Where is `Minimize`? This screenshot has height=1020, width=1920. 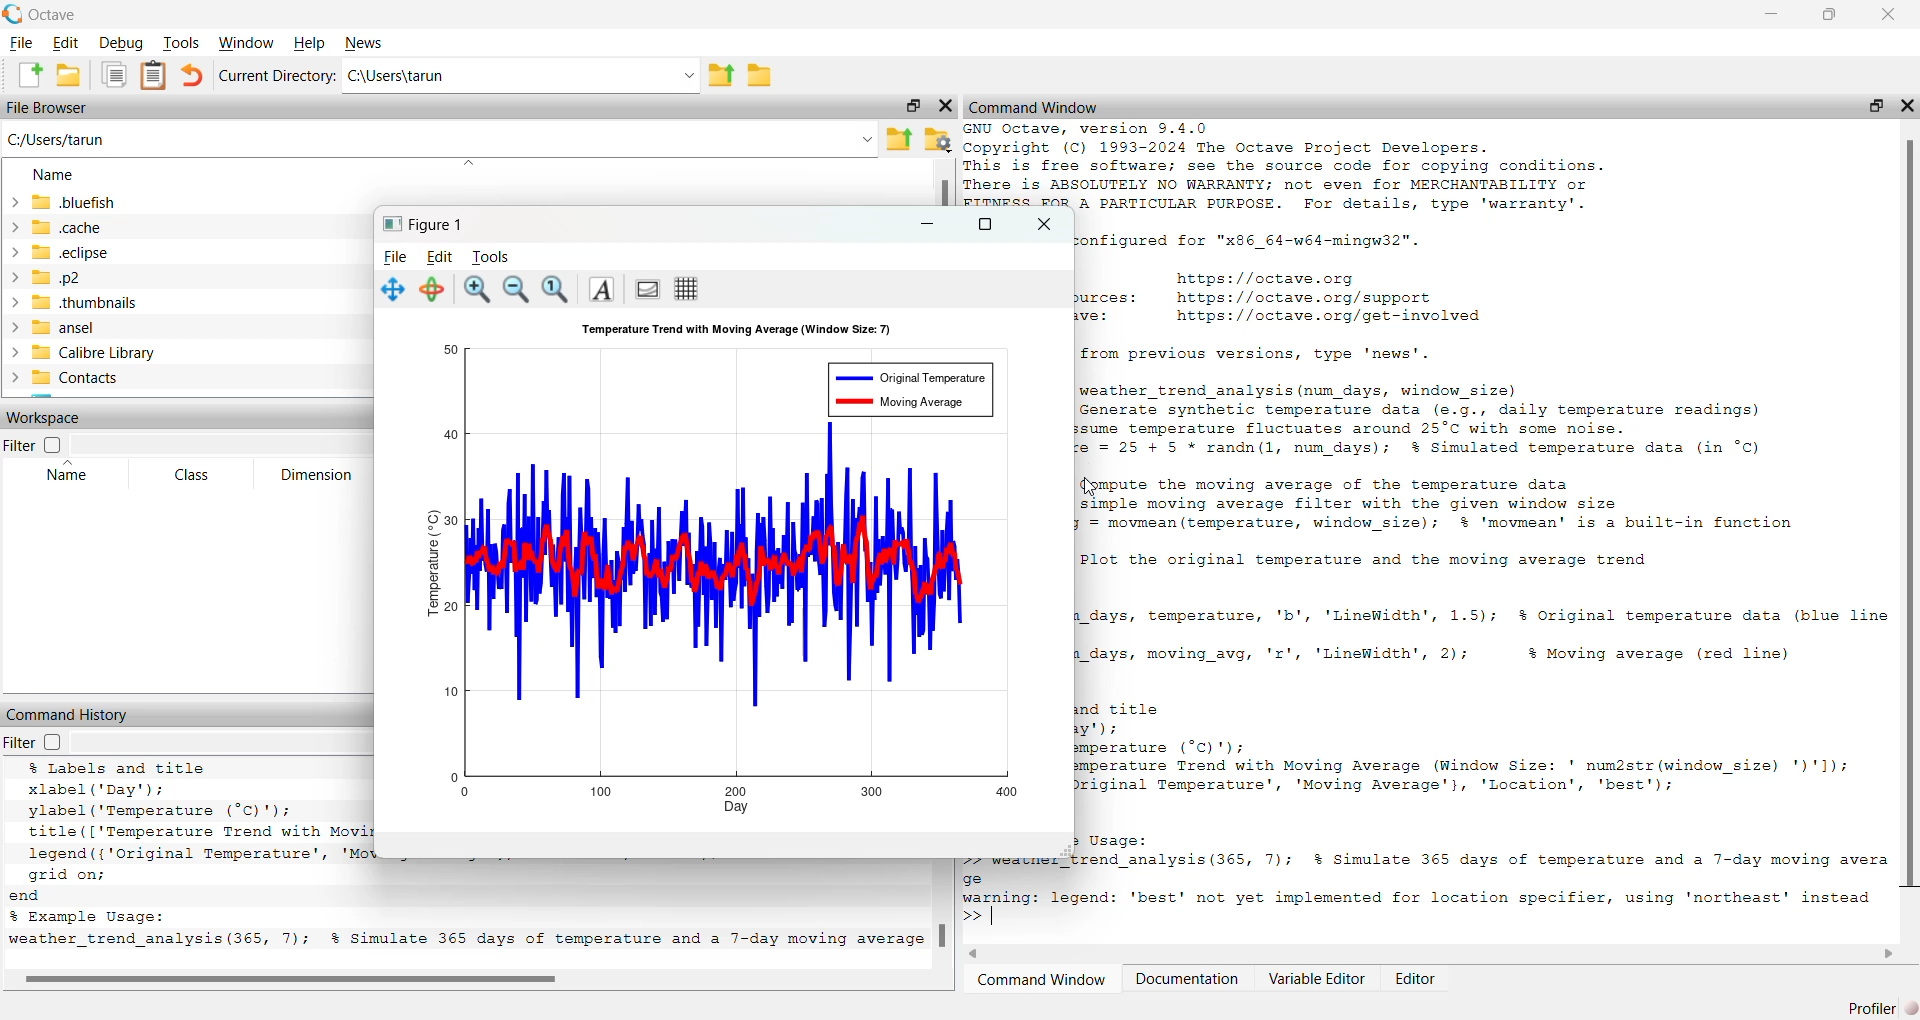 Minimize is located at coordinates (922, 221).